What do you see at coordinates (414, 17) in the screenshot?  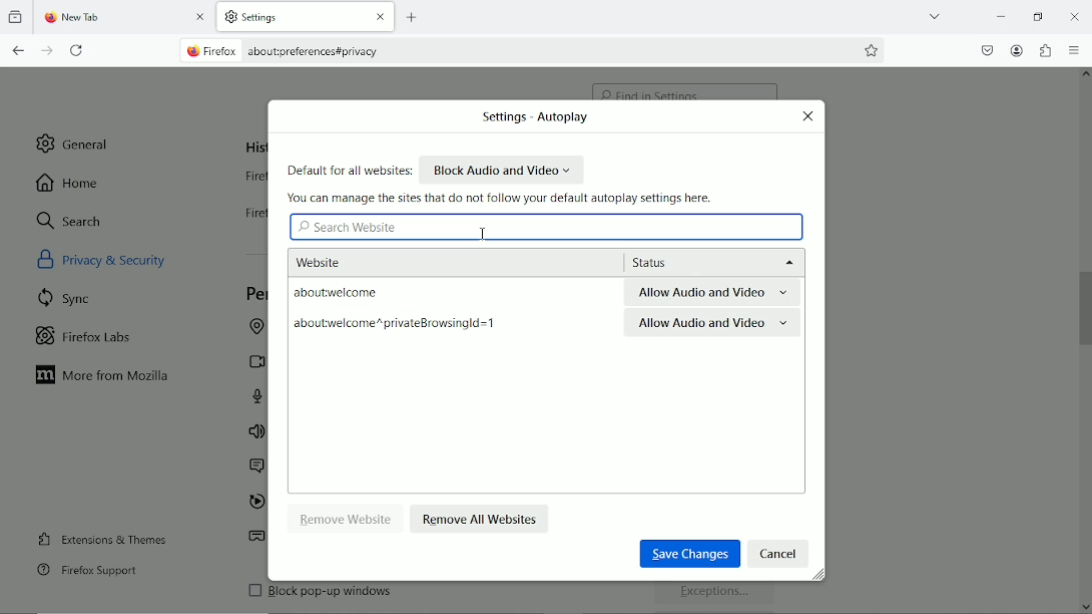 I see `new tab` at bounding box center [414, 17].